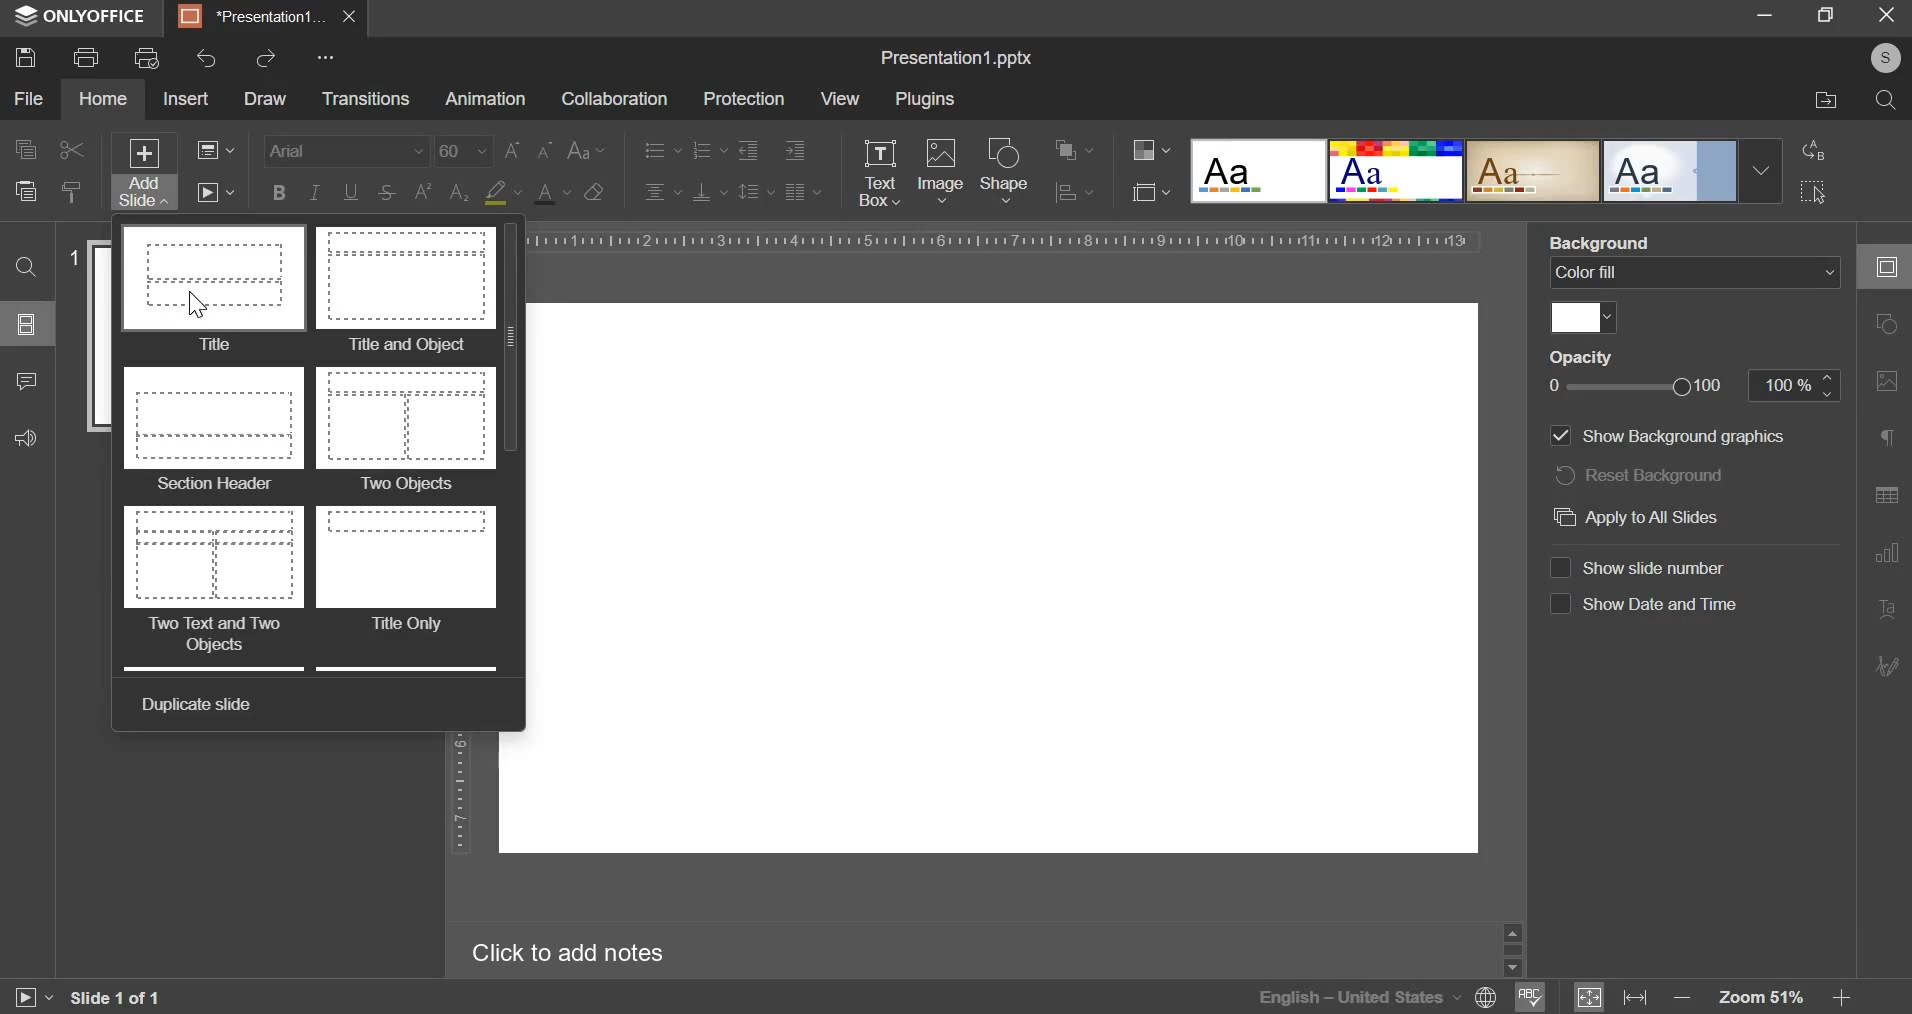  Describe the element at coordinates (204, 302) in the screenshot. I see `mouse pointer` at that location.